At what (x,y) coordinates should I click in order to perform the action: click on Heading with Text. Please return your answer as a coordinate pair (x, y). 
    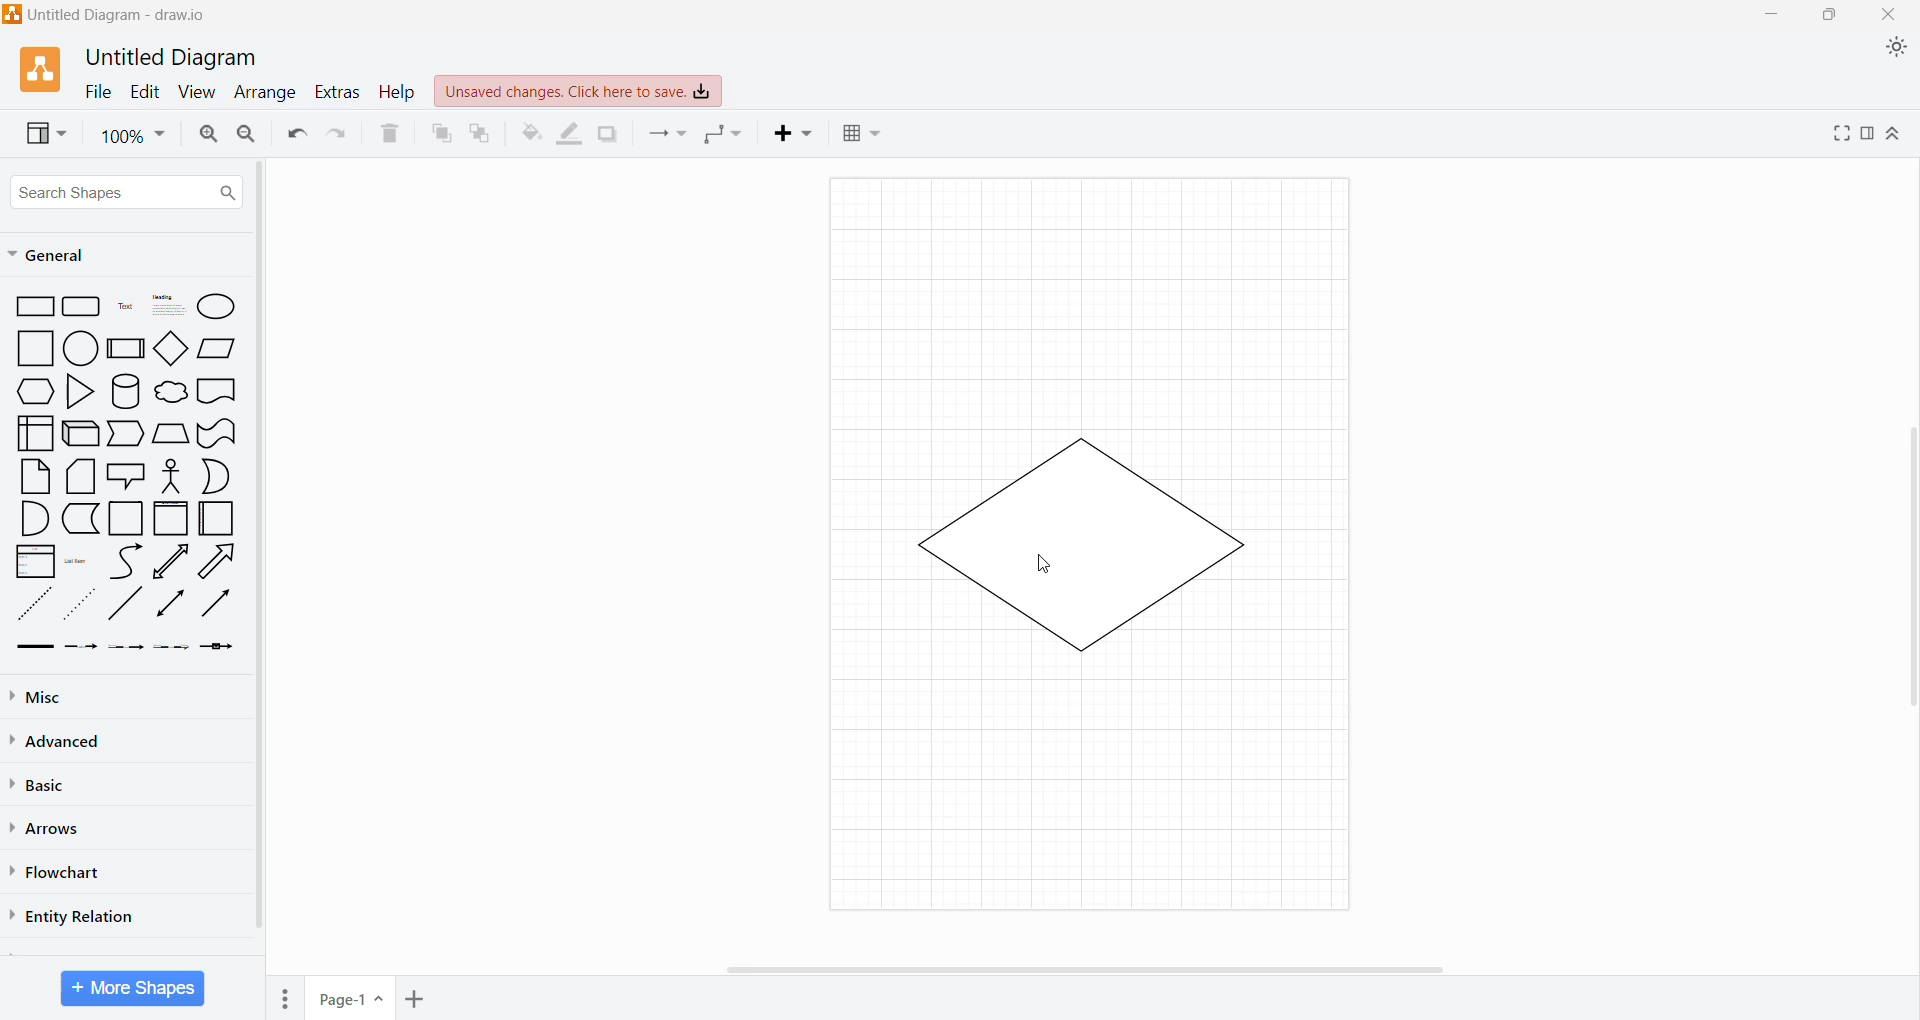
    Looking at the image, I should click on (170, 307).